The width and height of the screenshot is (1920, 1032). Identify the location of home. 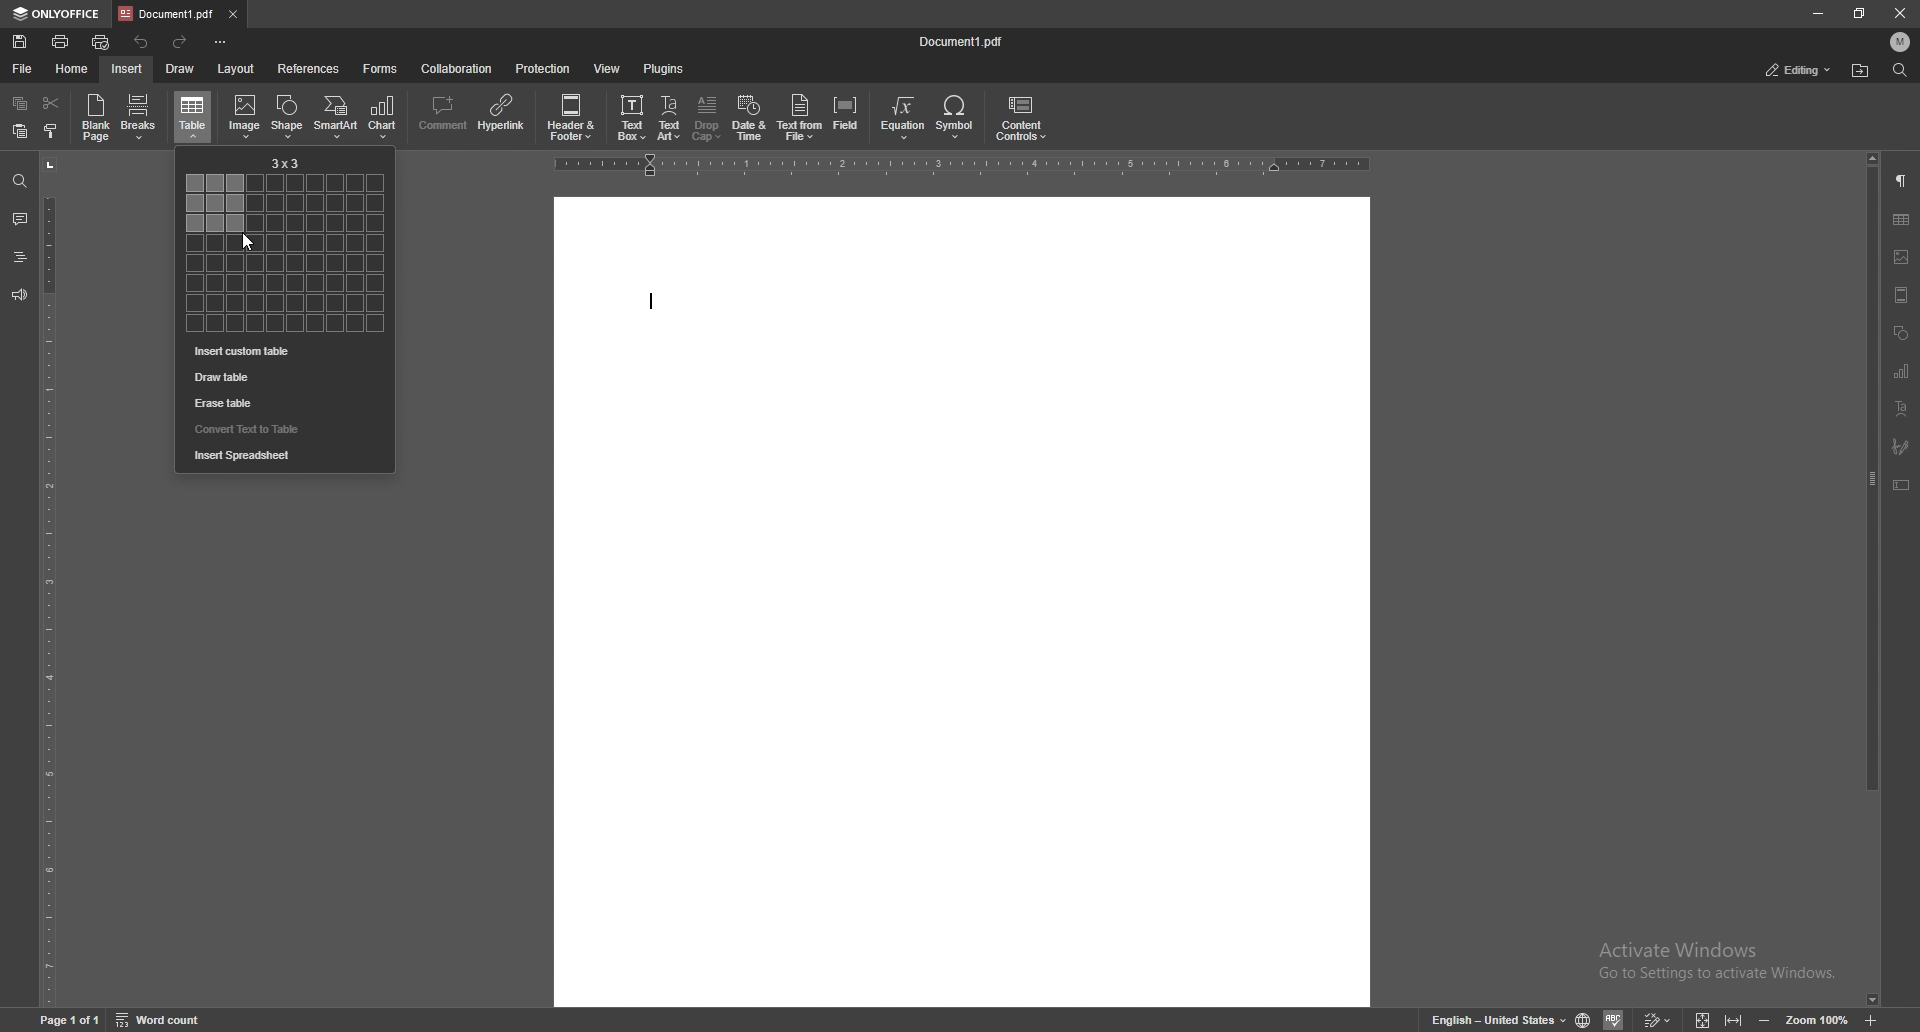
(72, 69).